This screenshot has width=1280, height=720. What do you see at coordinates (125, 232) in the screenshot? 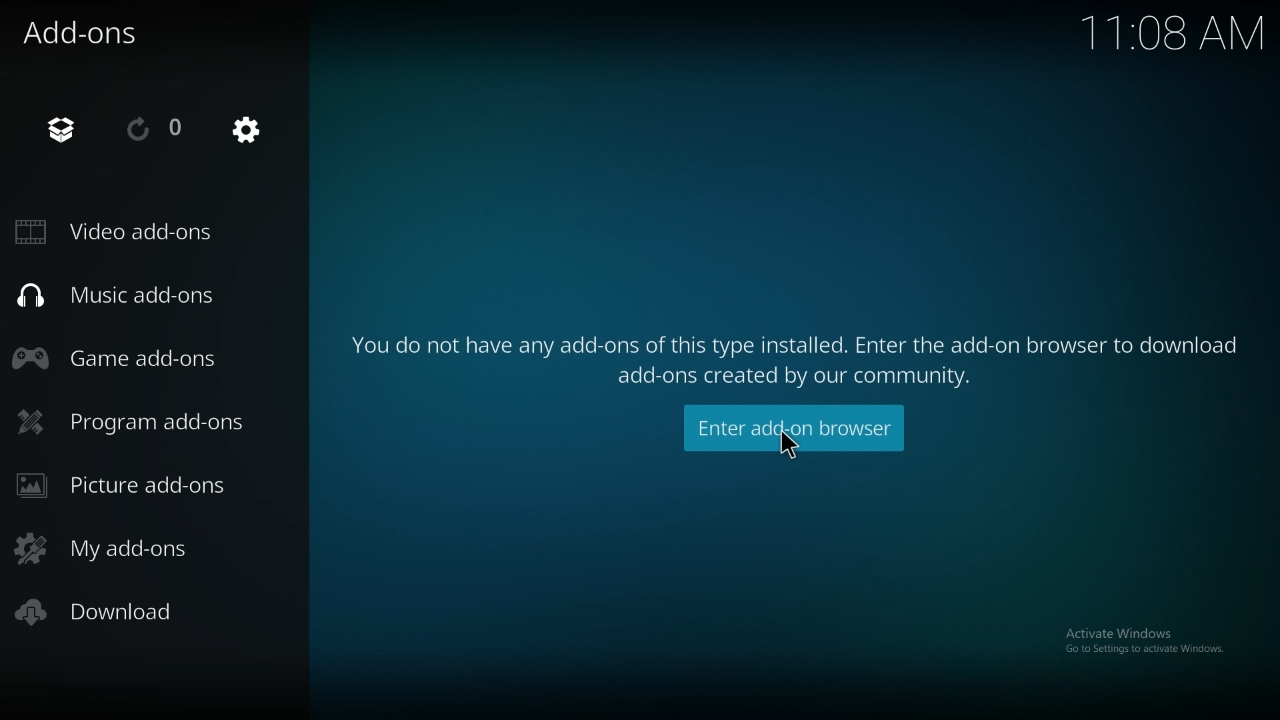
I see `video add ons` at bounding box center [125, 232].